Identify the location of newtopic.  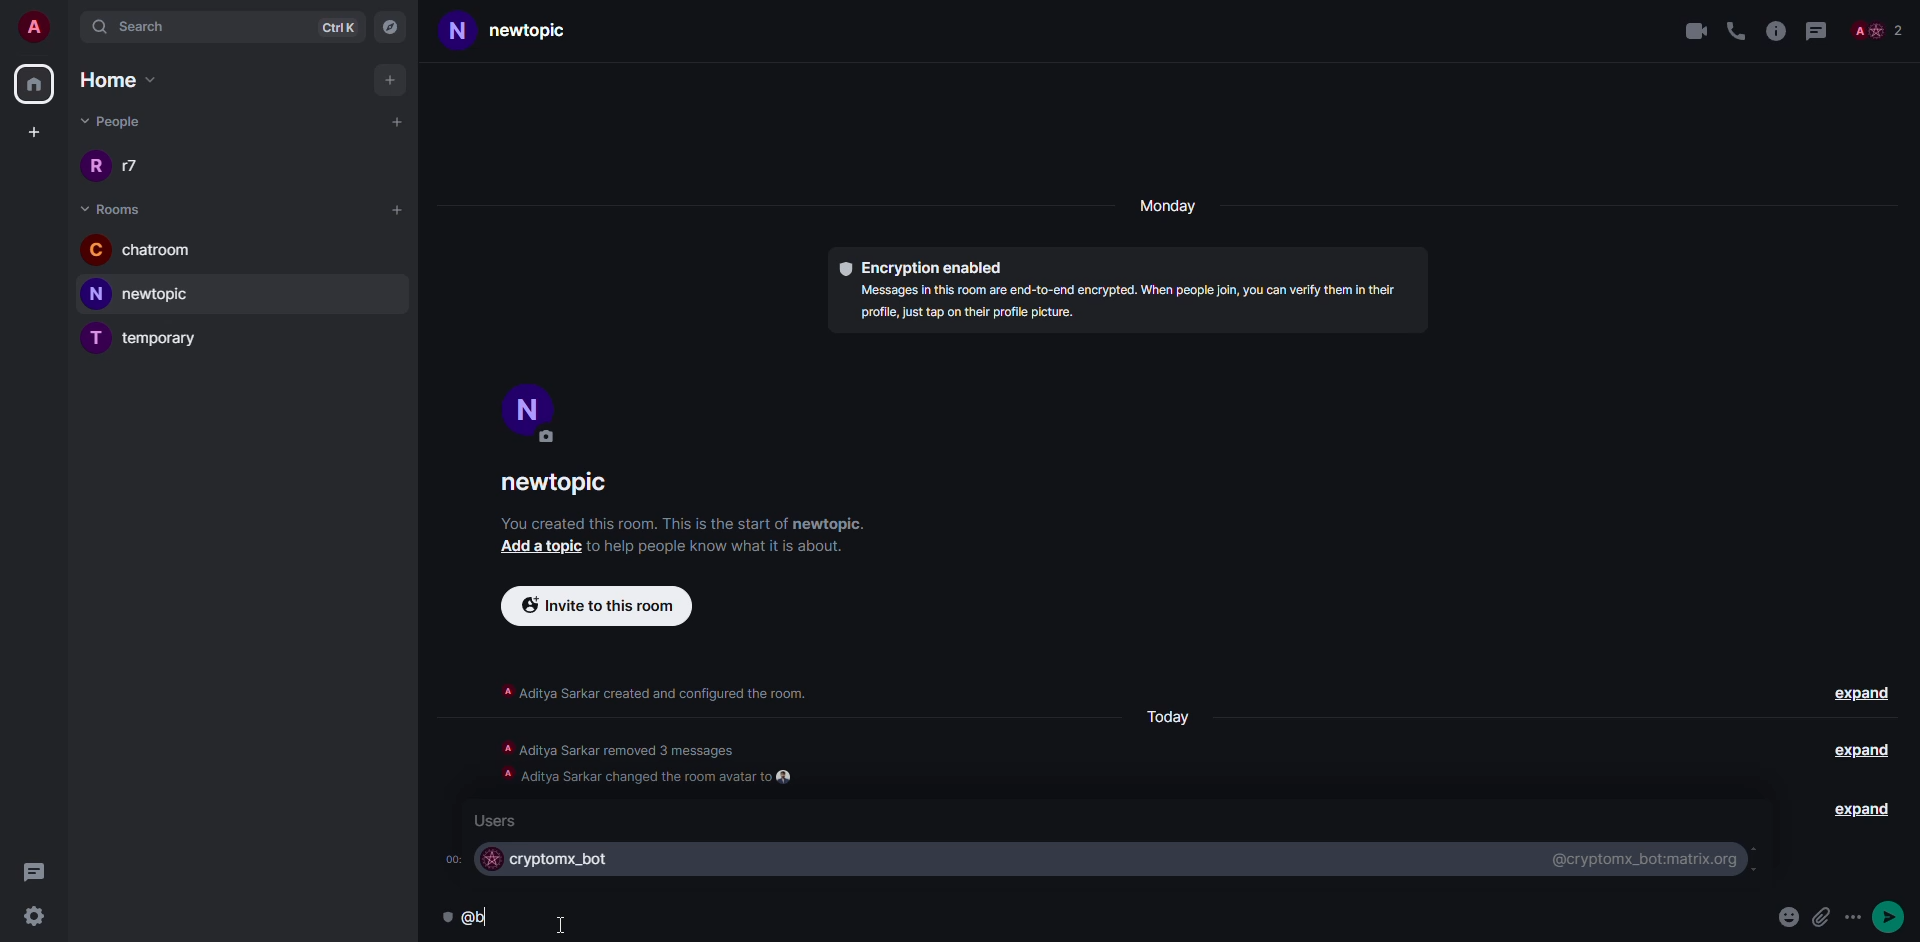
(532, 32).